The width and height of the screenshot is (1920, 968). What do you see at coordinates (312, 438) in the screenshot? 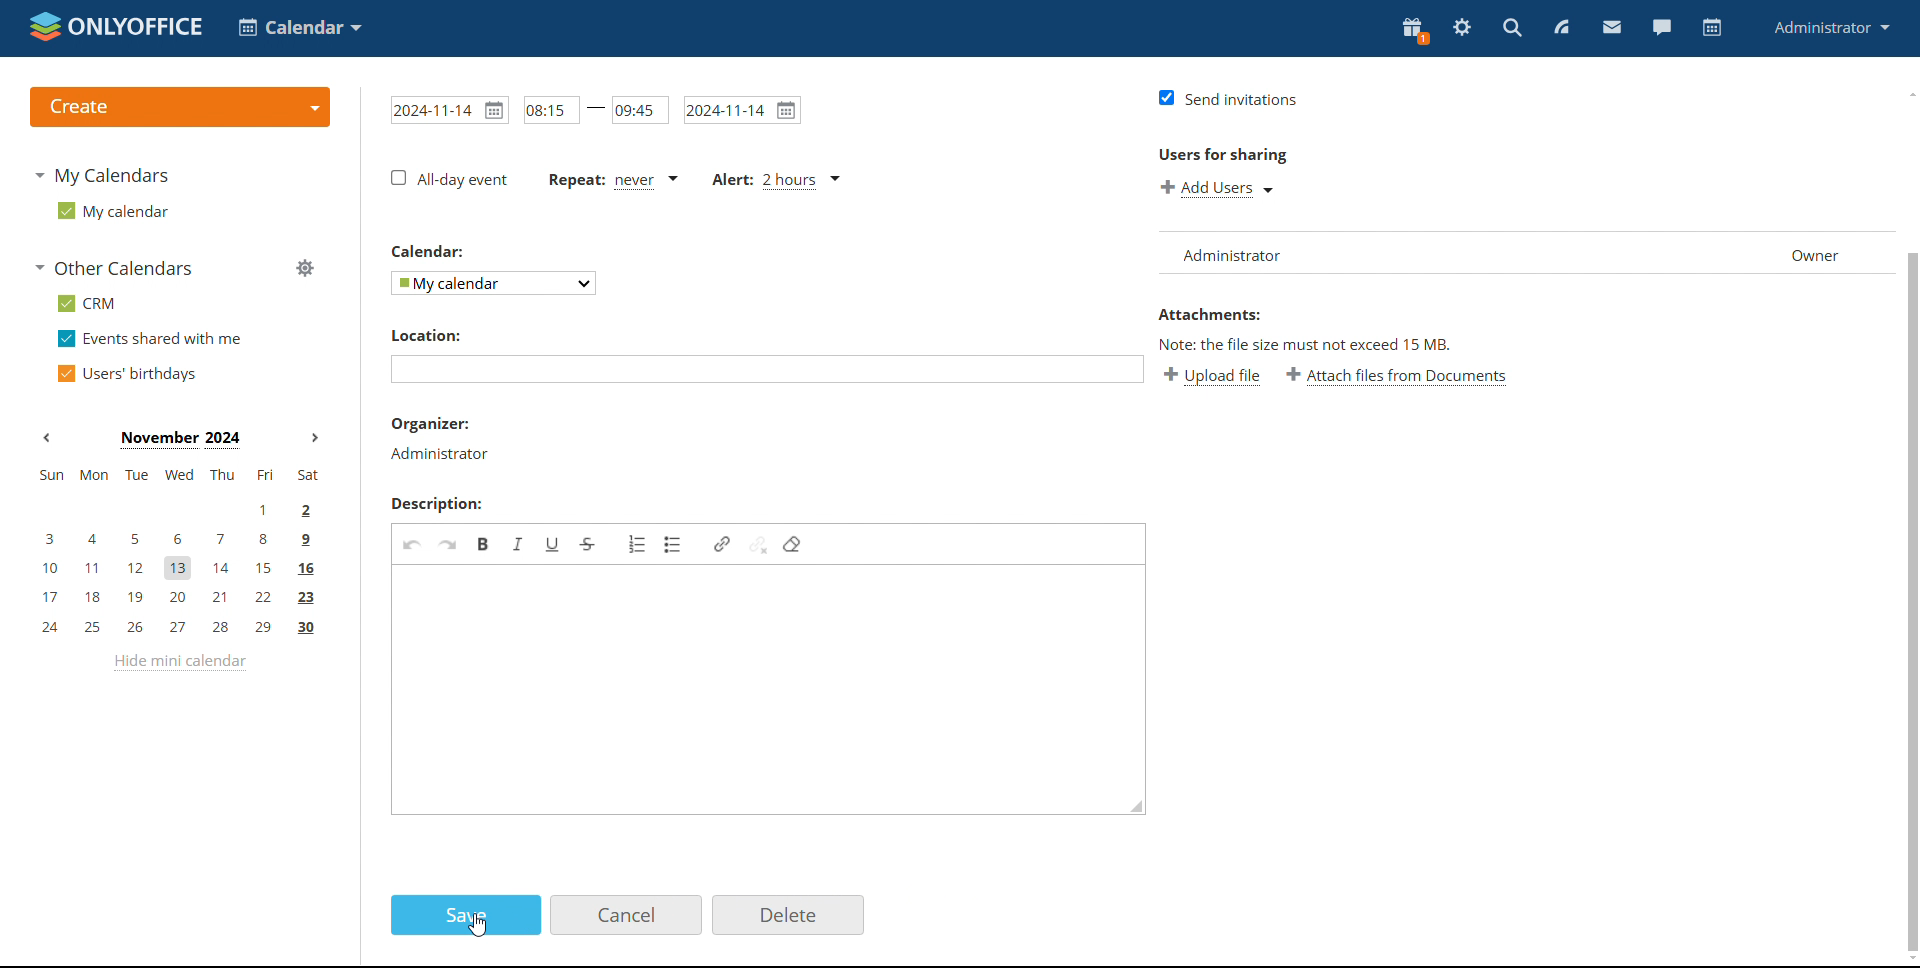
I see `next month` at bounding box center [312, 438].